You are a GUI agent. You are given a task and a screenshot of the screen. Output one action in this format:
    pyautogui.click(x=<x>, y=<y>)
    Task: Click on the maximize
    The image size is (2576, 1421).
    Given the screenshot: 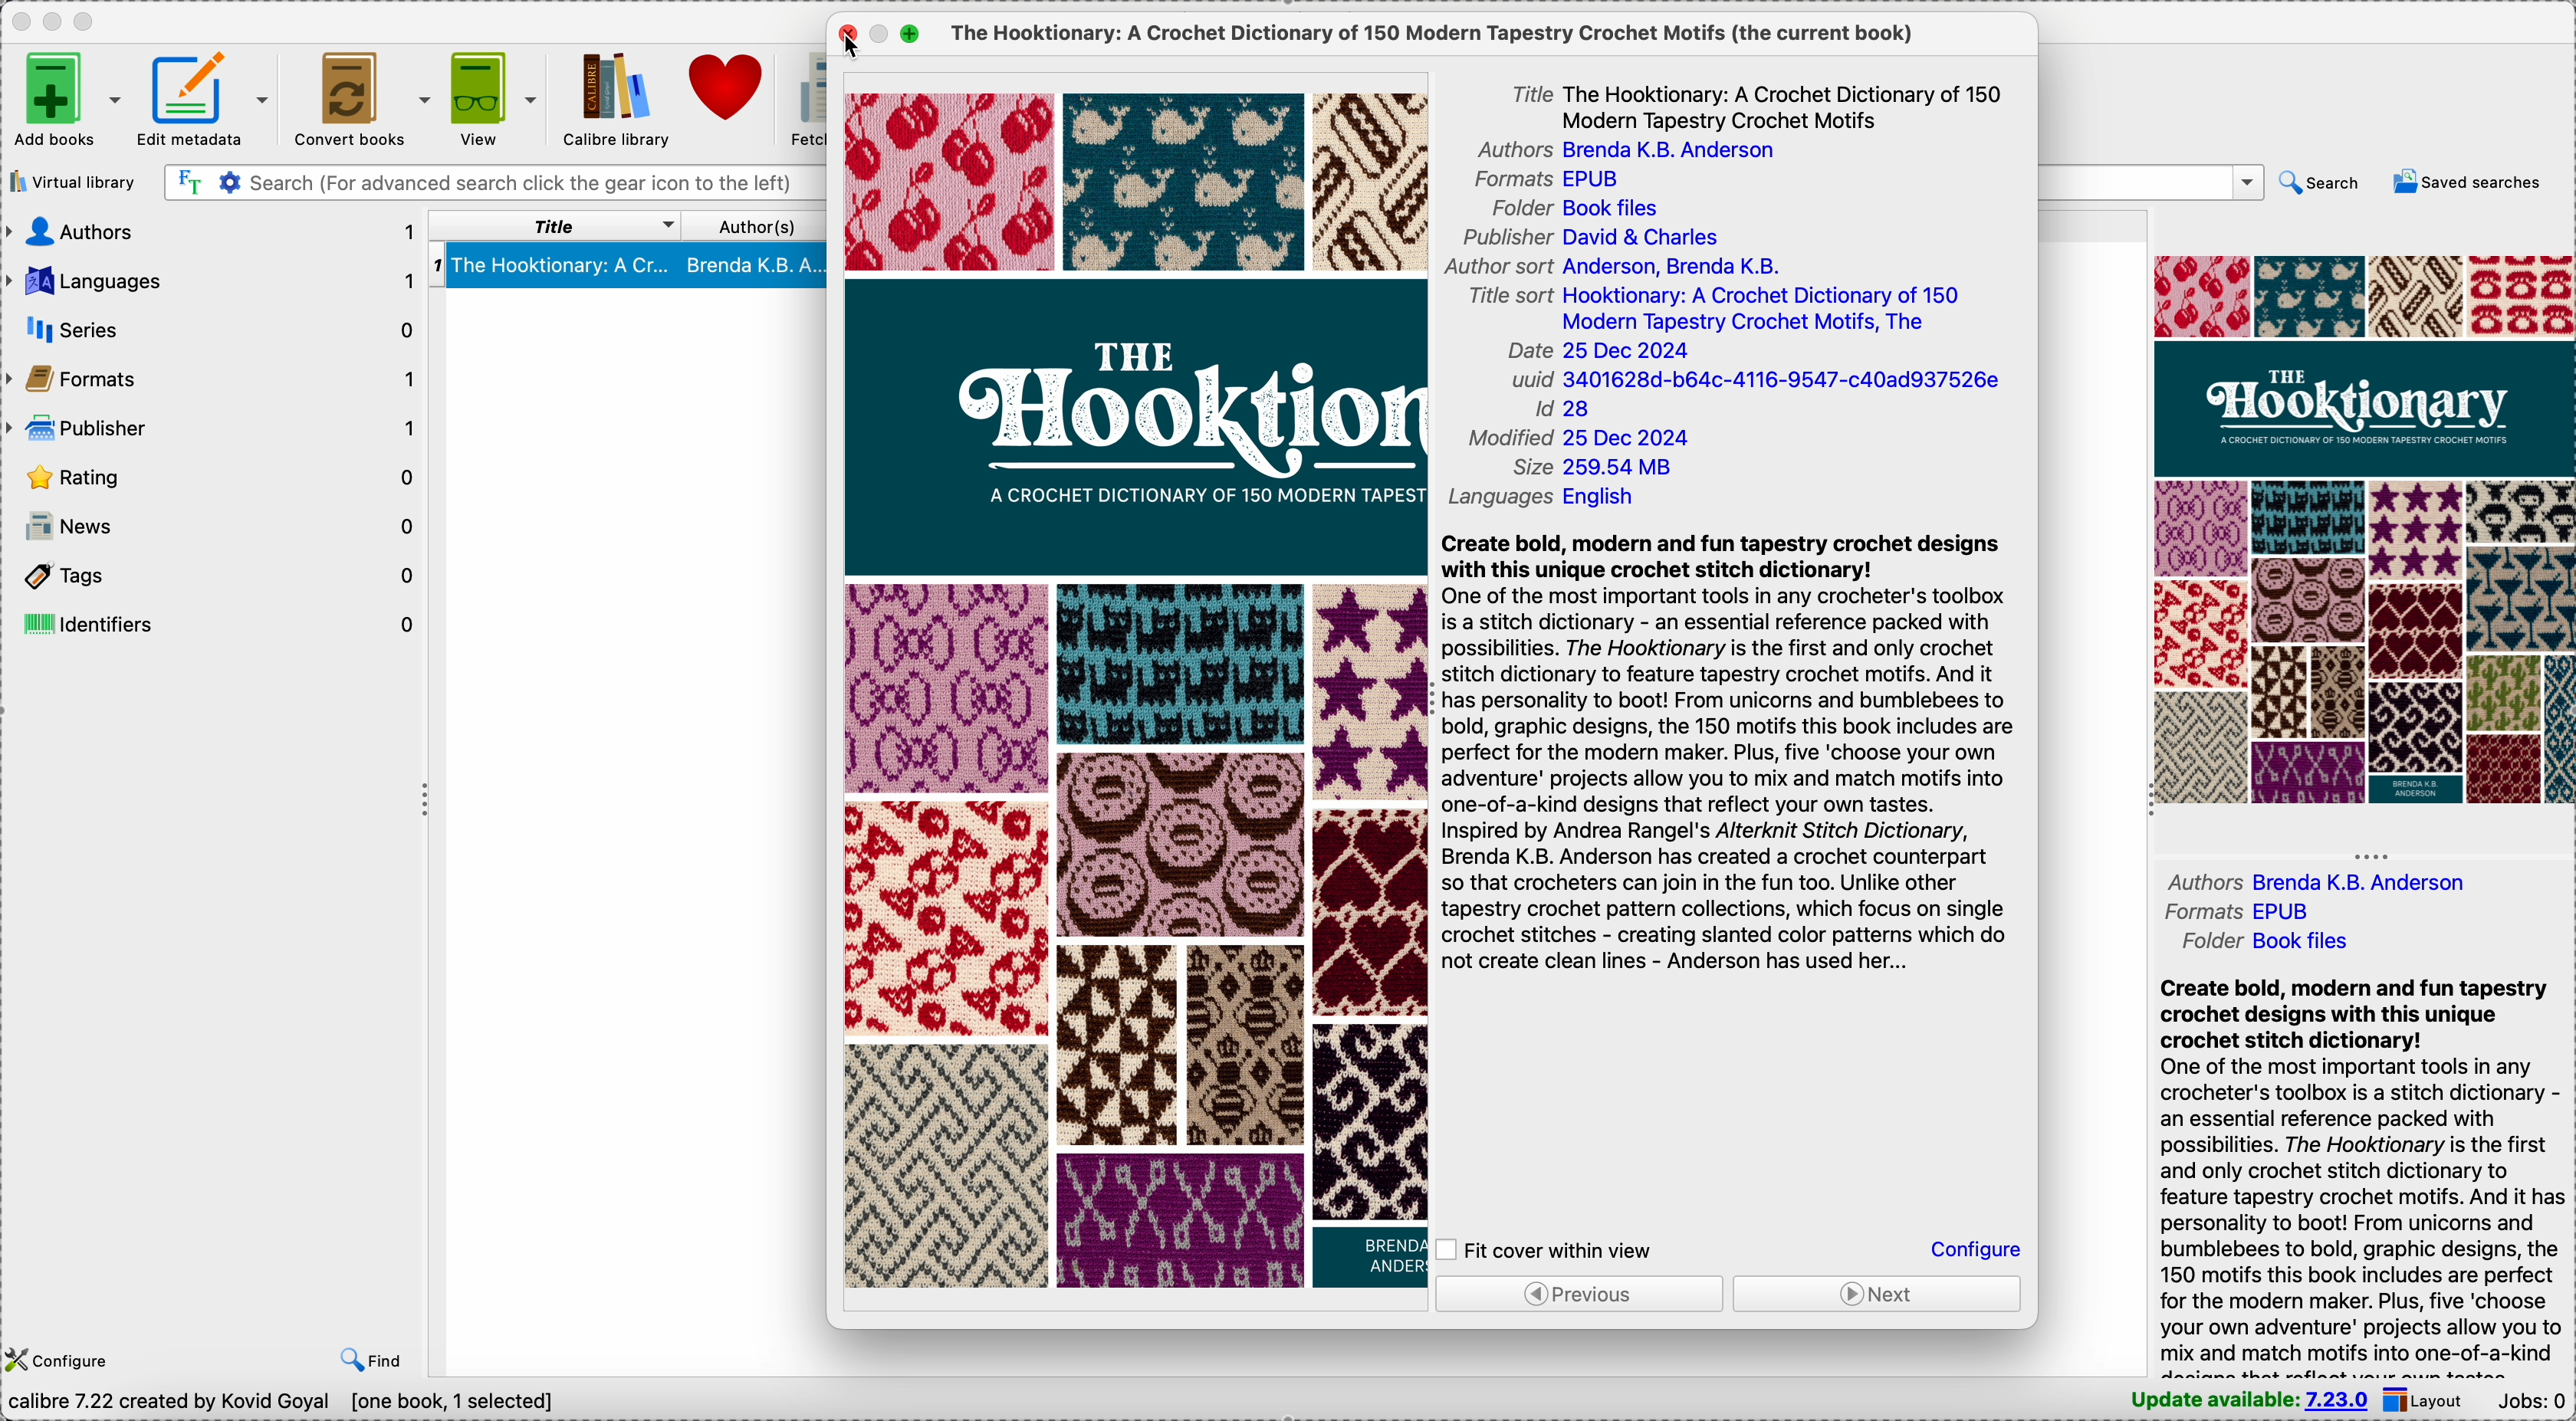 What is the action you would take?
    pyautogui.click(x=89, y=21)
    